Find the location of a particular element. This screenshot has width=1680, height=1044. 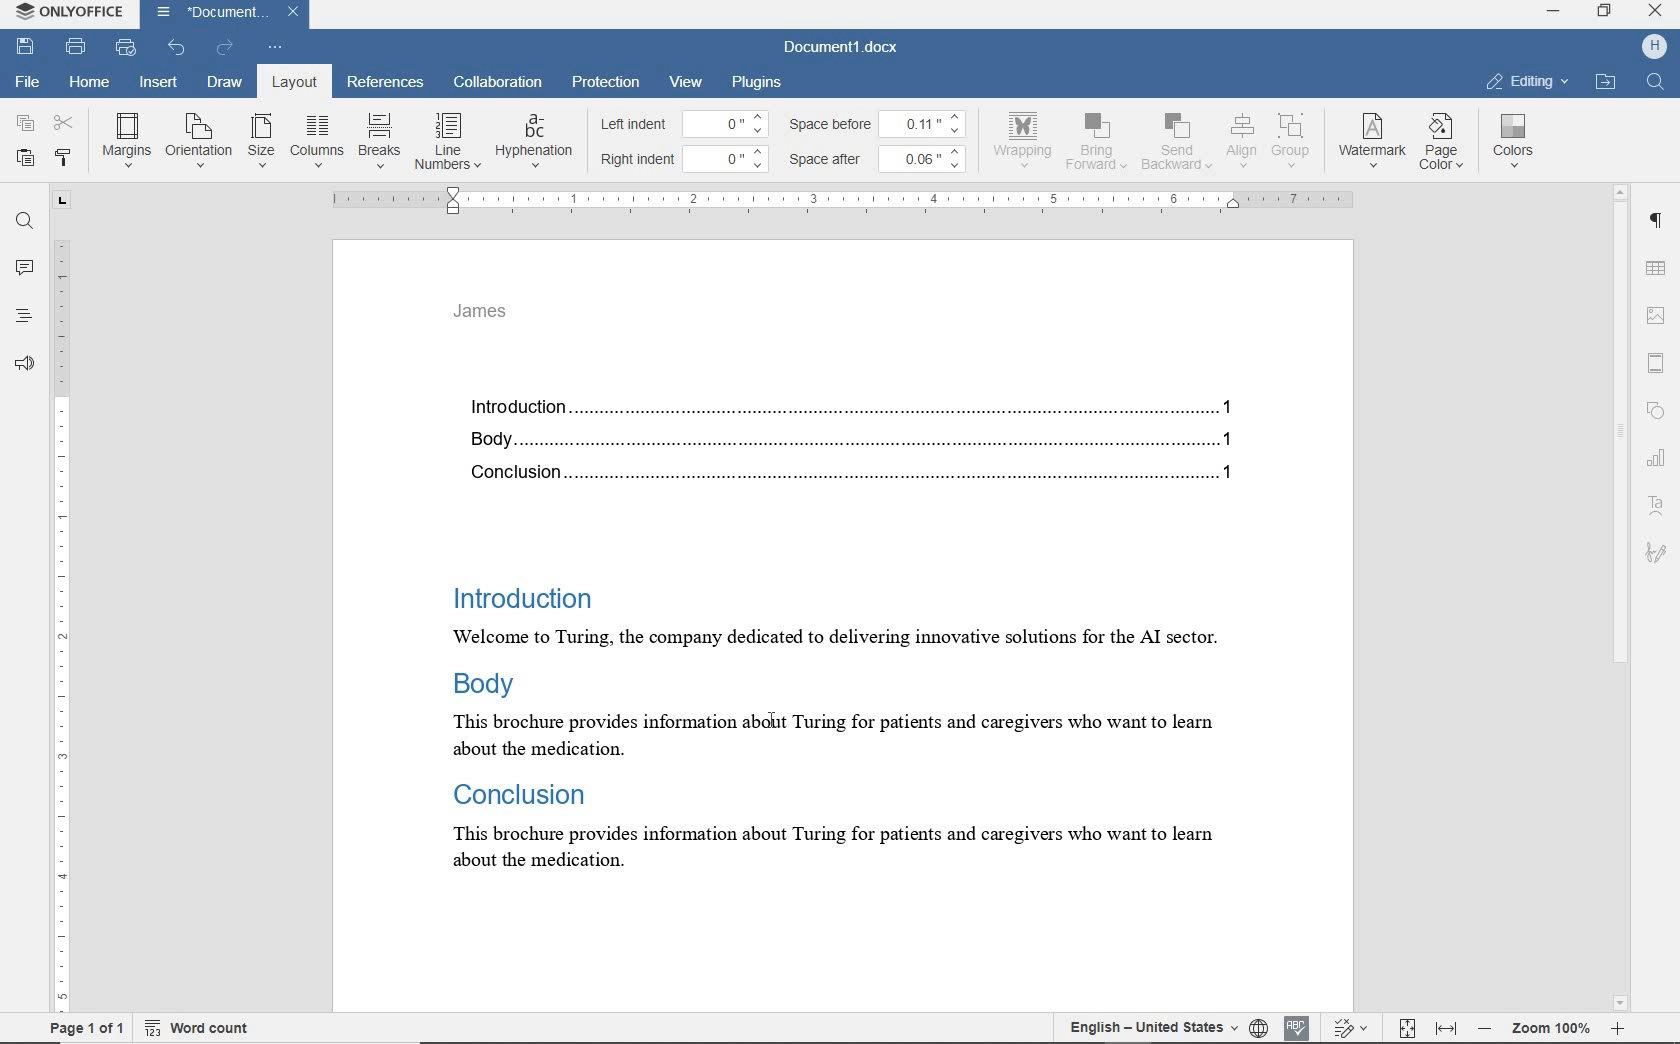

redo is located at coordinates (225, 48).